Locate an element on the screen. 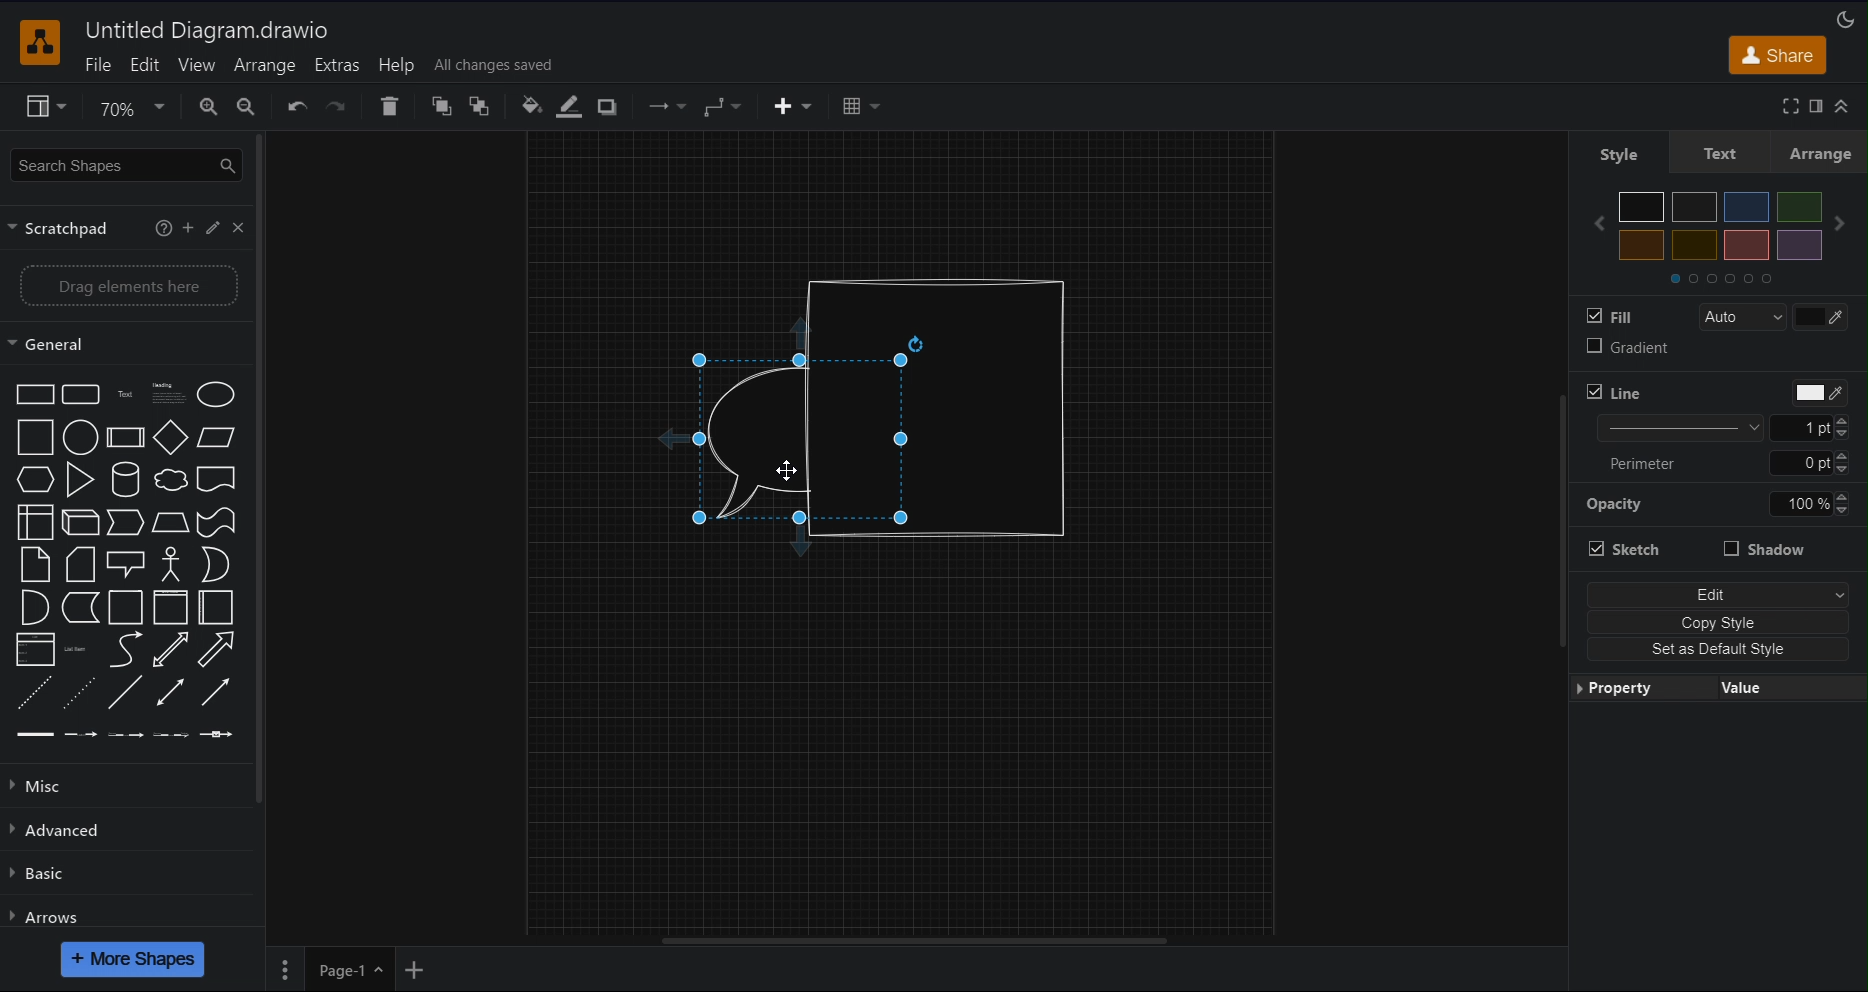 The width and height of the screenshot is (1868, 992). Search Shapes is located at coordinates (126, 165).